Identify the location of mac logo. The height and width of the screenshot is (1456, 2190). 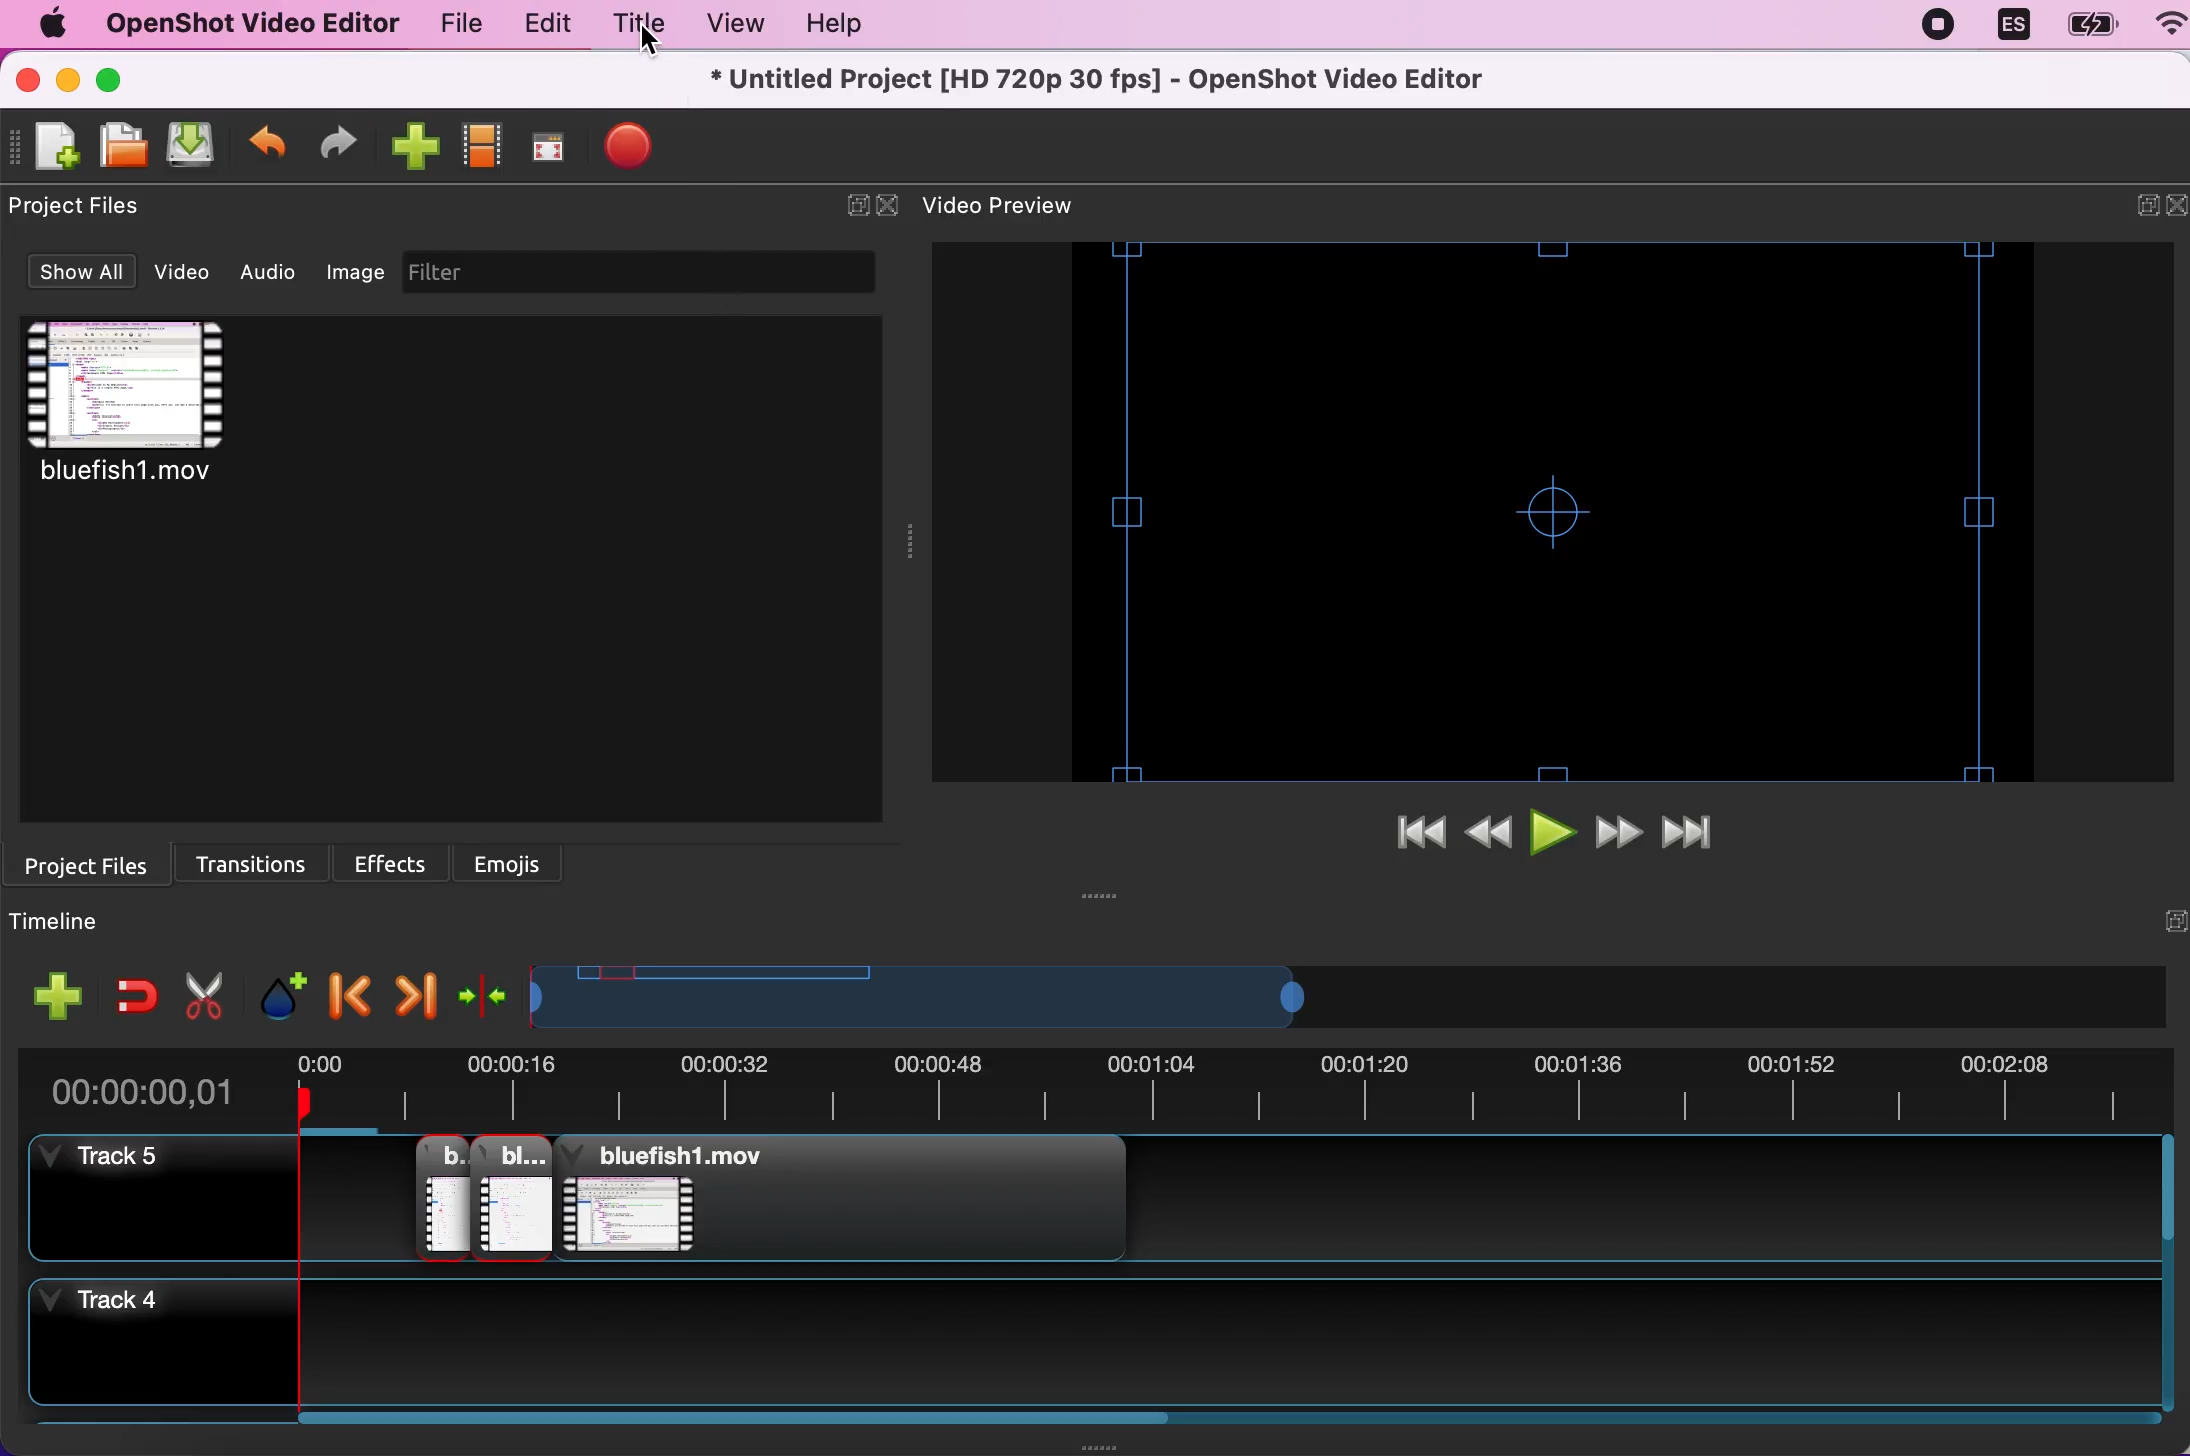
(45, 25).